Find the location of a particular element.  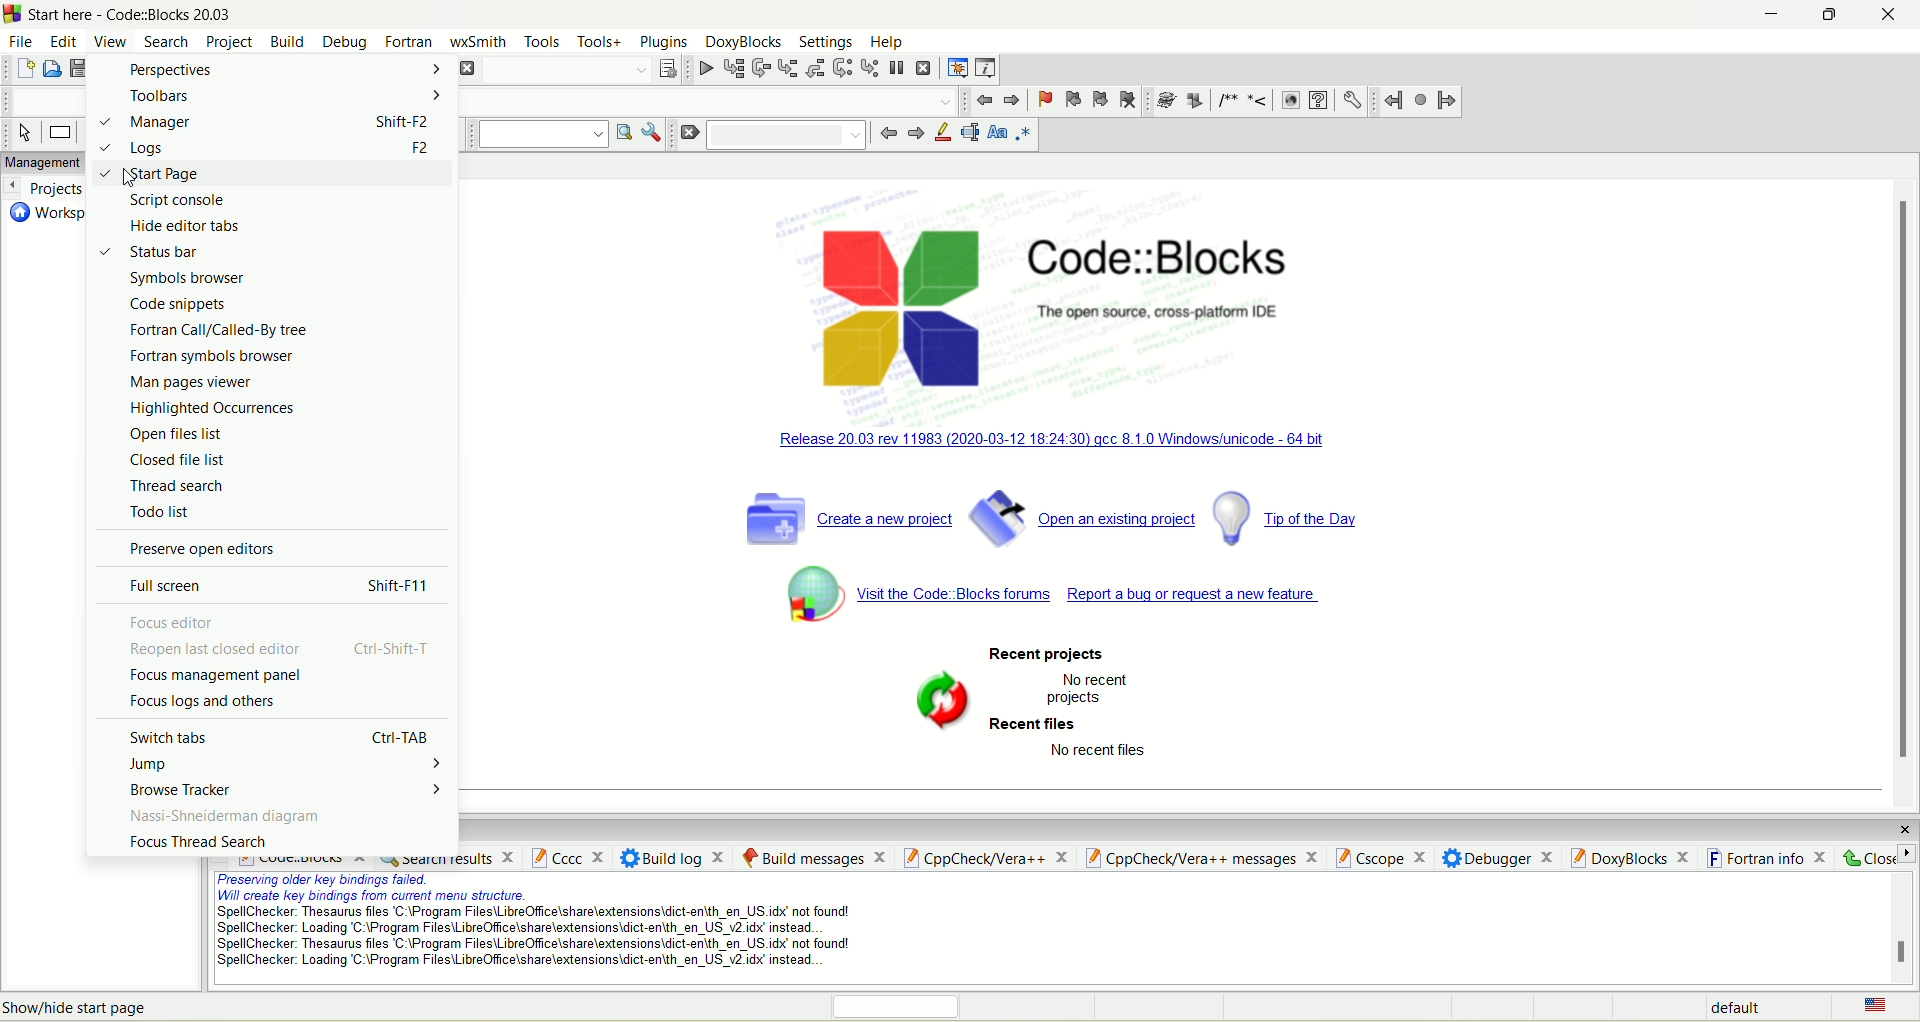

text search is located at coordinates (538, 137).